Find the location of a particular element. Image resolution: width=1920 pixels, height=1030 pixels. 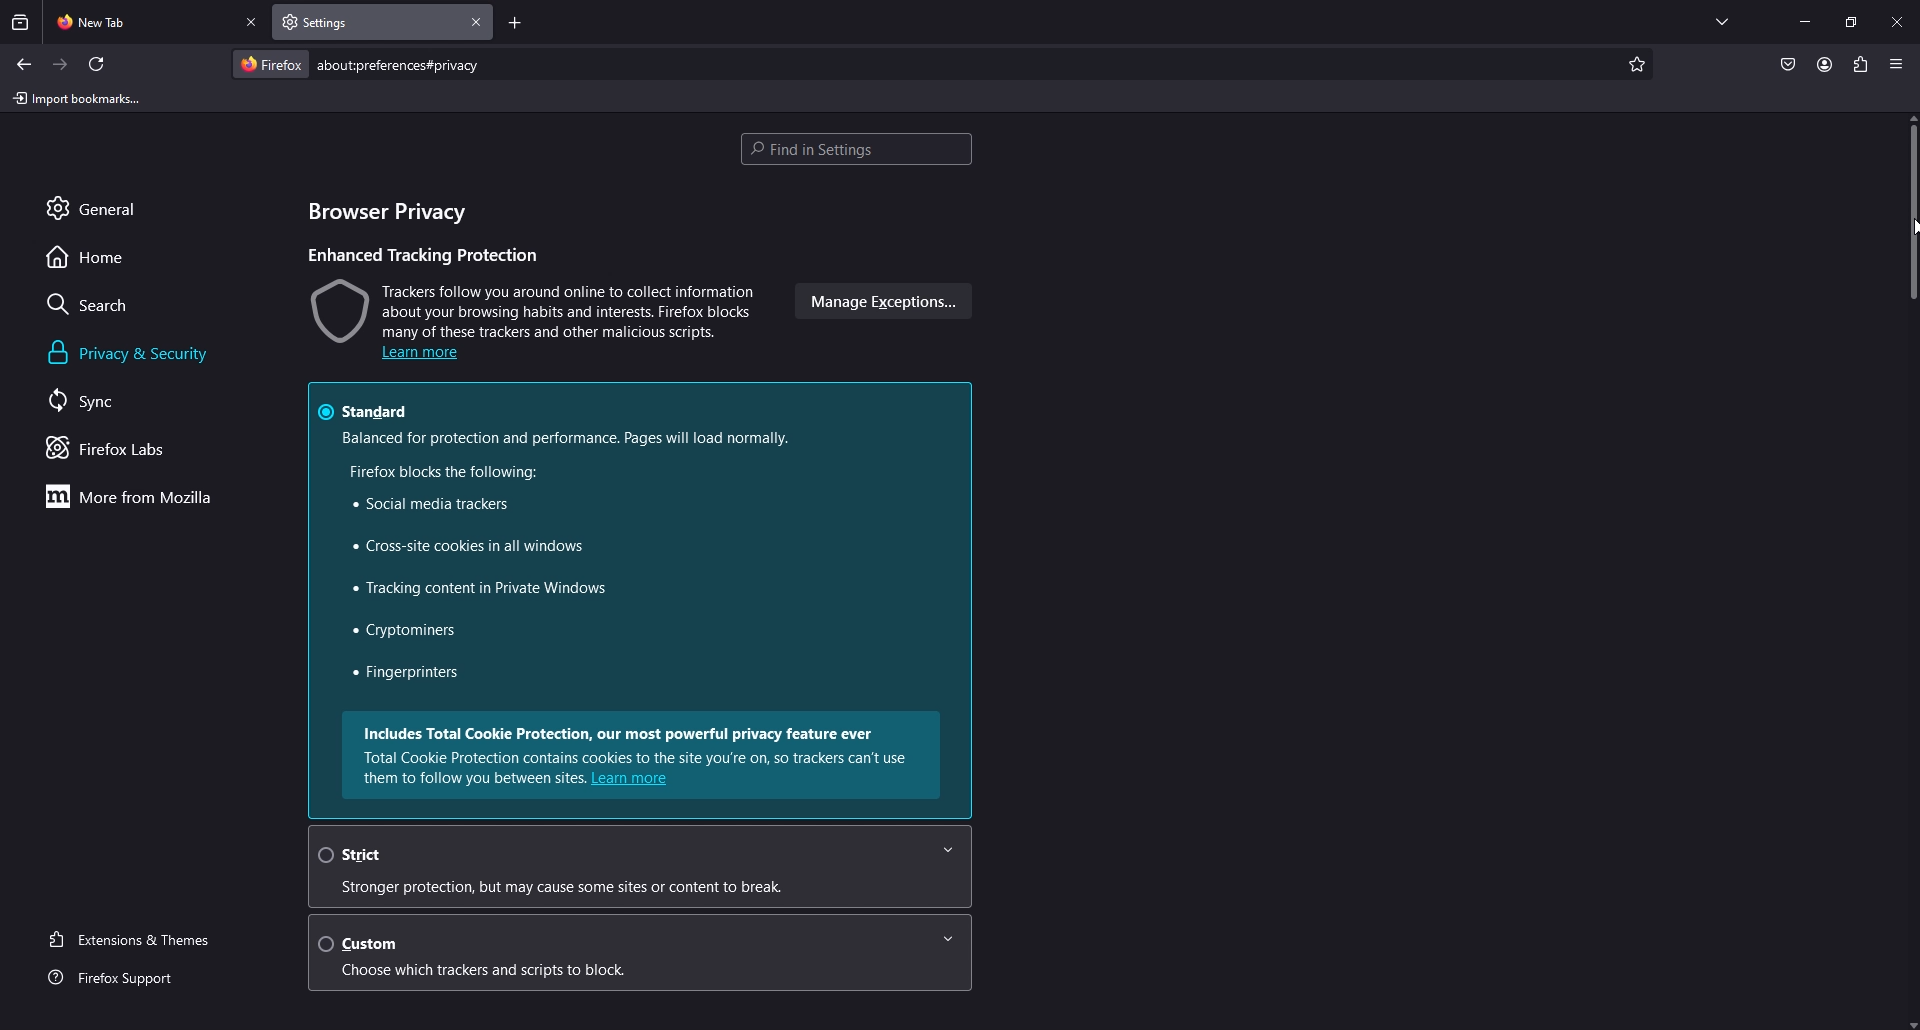

firefox labs is located at coordinates (134, 448).